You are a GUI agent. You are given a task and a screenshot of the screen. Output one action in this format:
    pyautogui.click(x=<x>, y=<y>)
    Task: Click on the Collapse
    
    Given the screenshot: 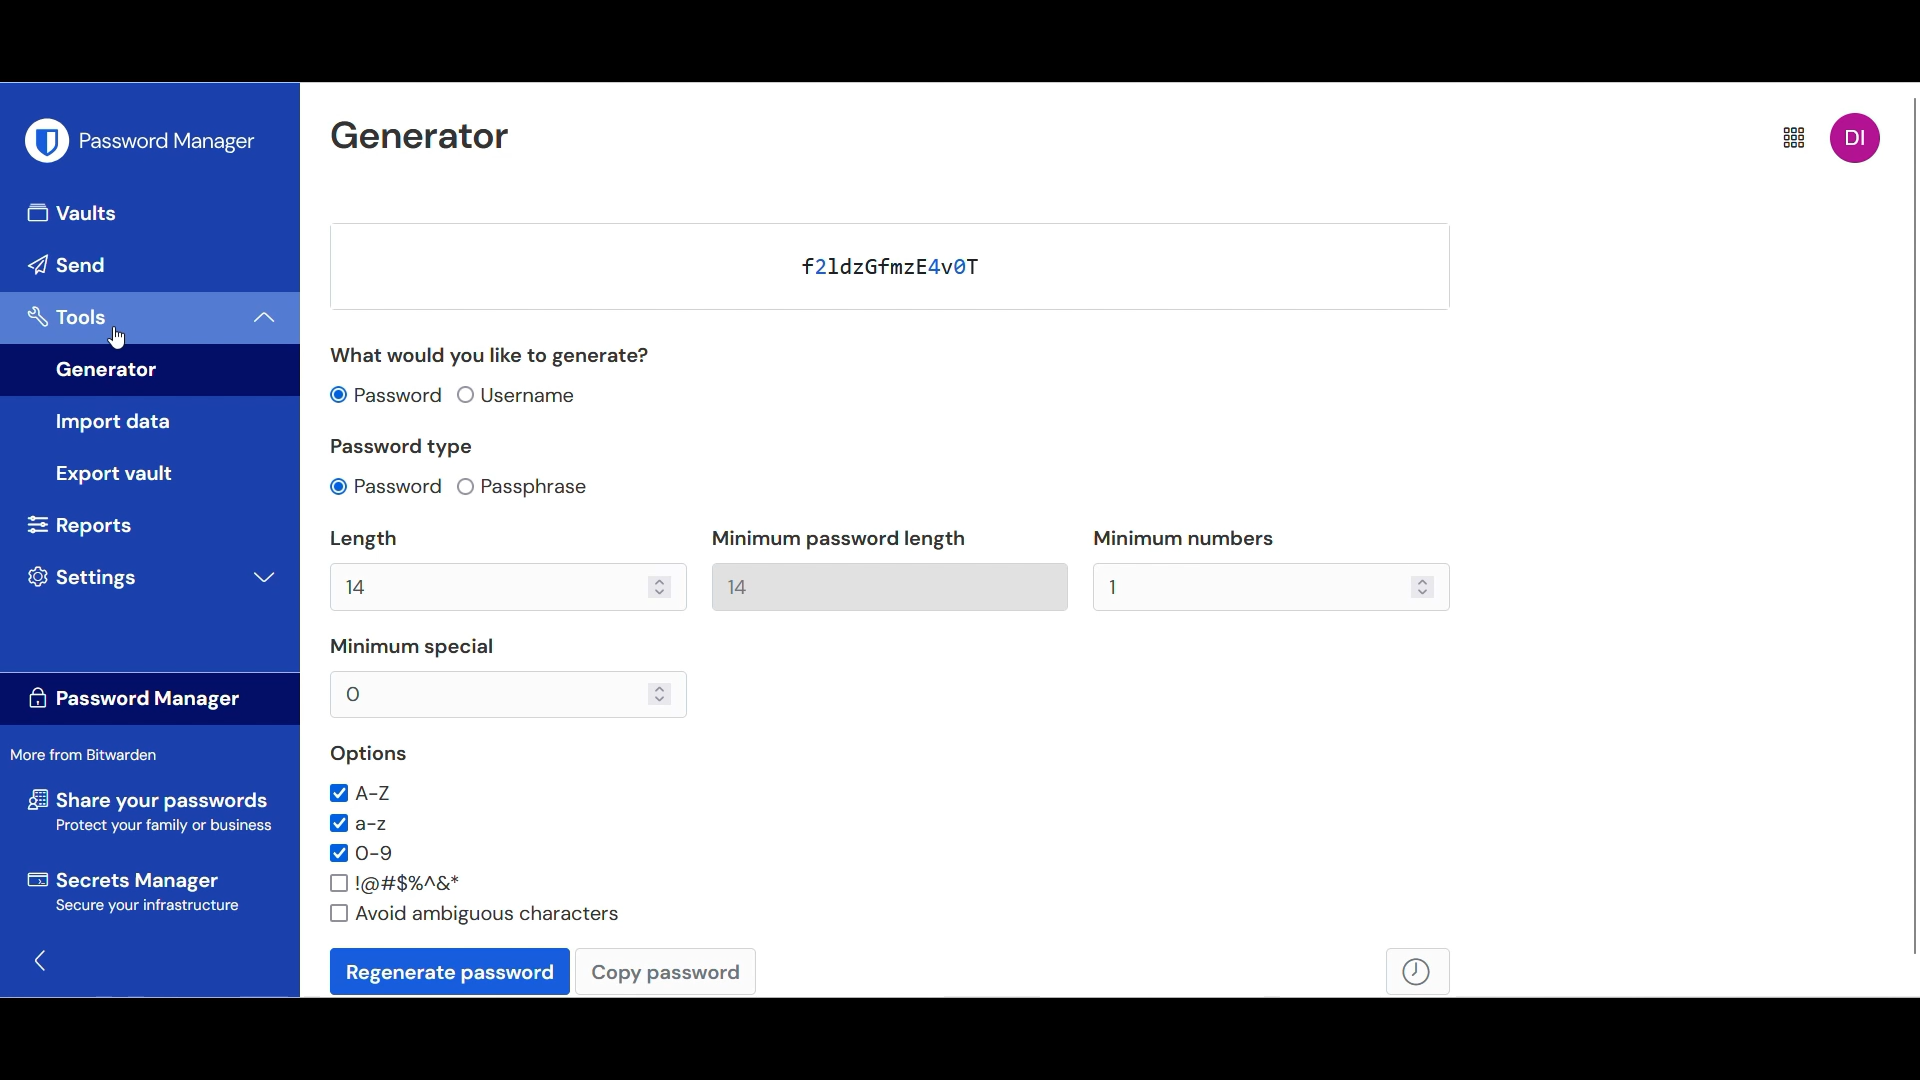 What is the action you would take?
    pyautogui.click(x=266, y=319)
    